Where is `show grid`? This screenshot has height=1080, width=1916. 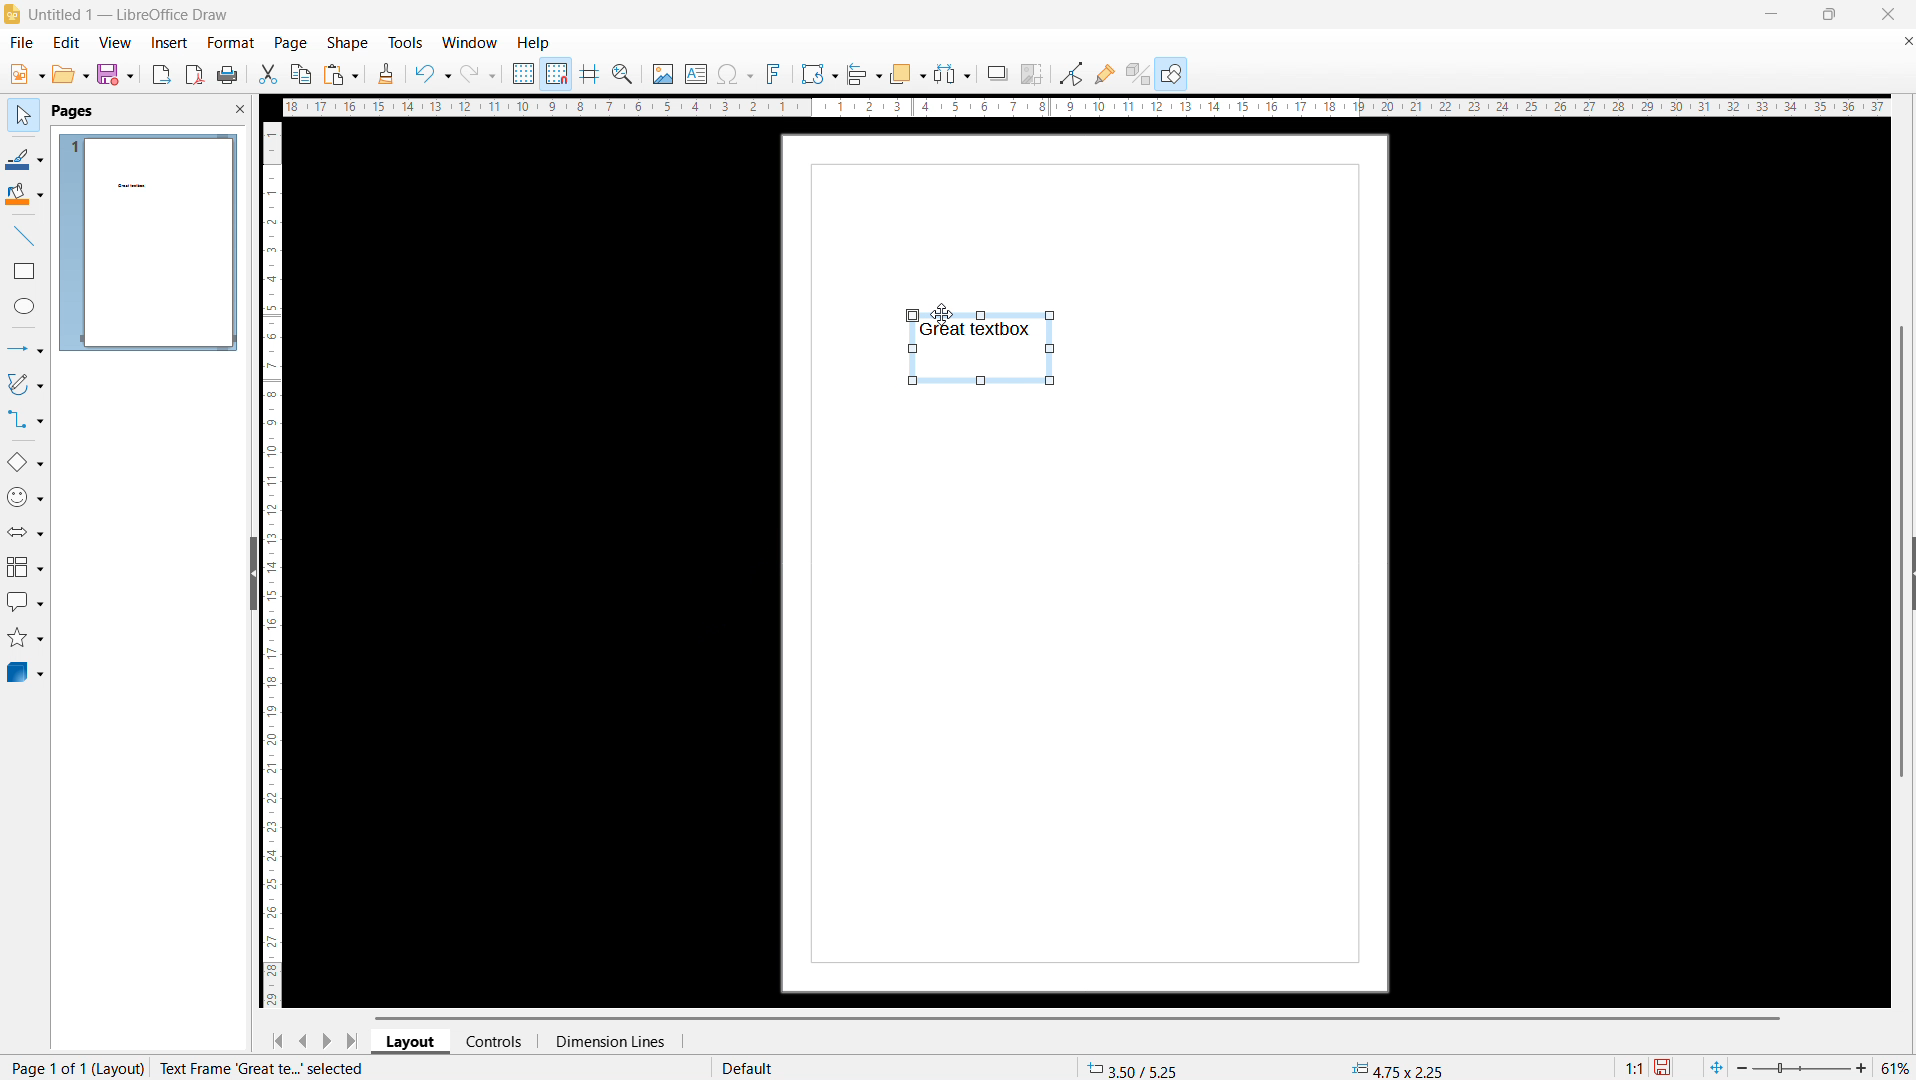
show grid is located at coordinates (523, 73).